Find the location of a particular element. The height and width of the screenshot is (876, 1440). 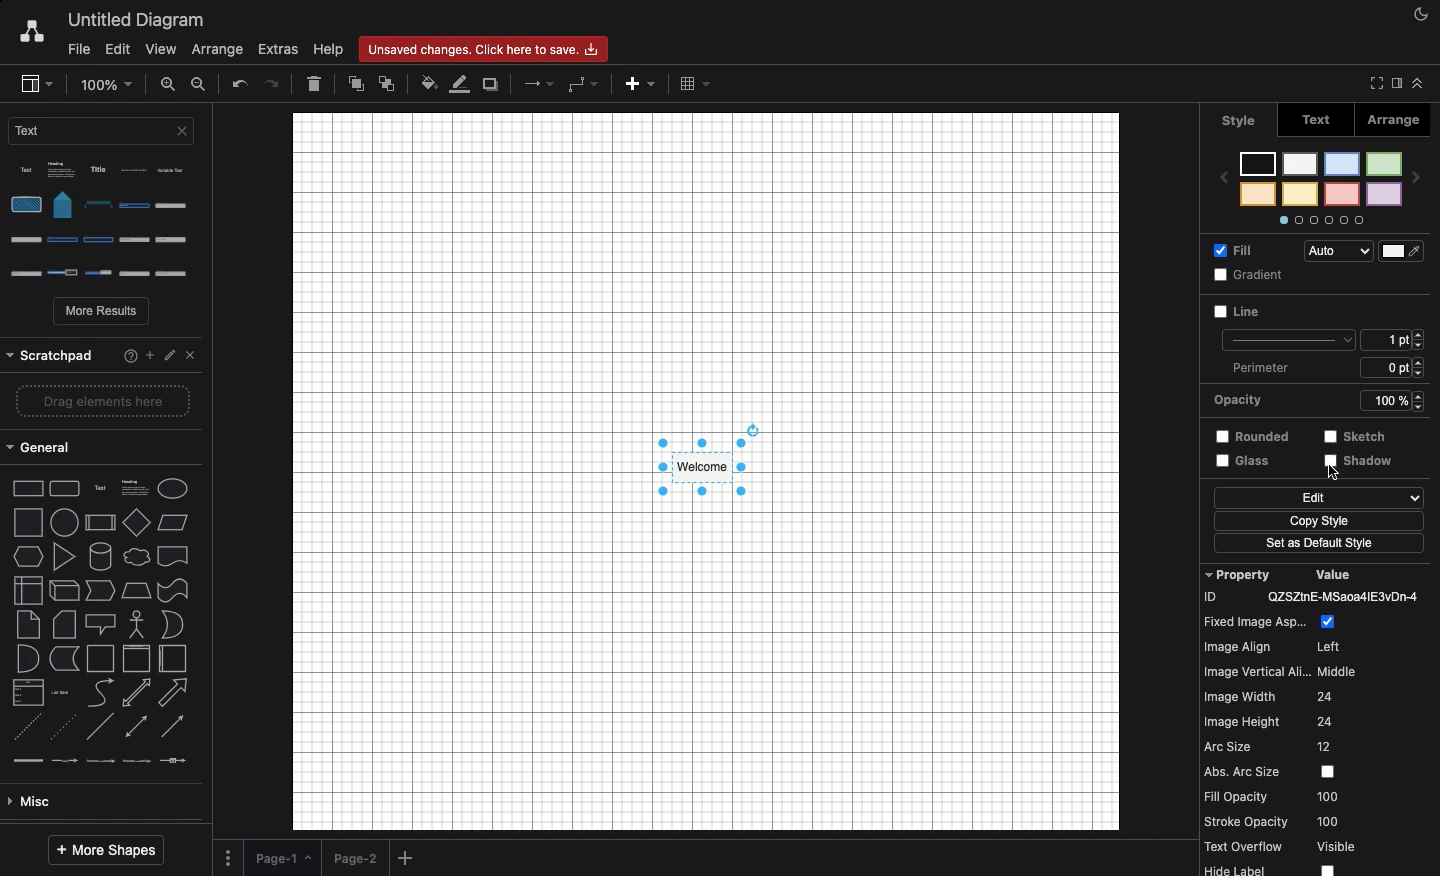

style is located at coordinates (1239, 119).